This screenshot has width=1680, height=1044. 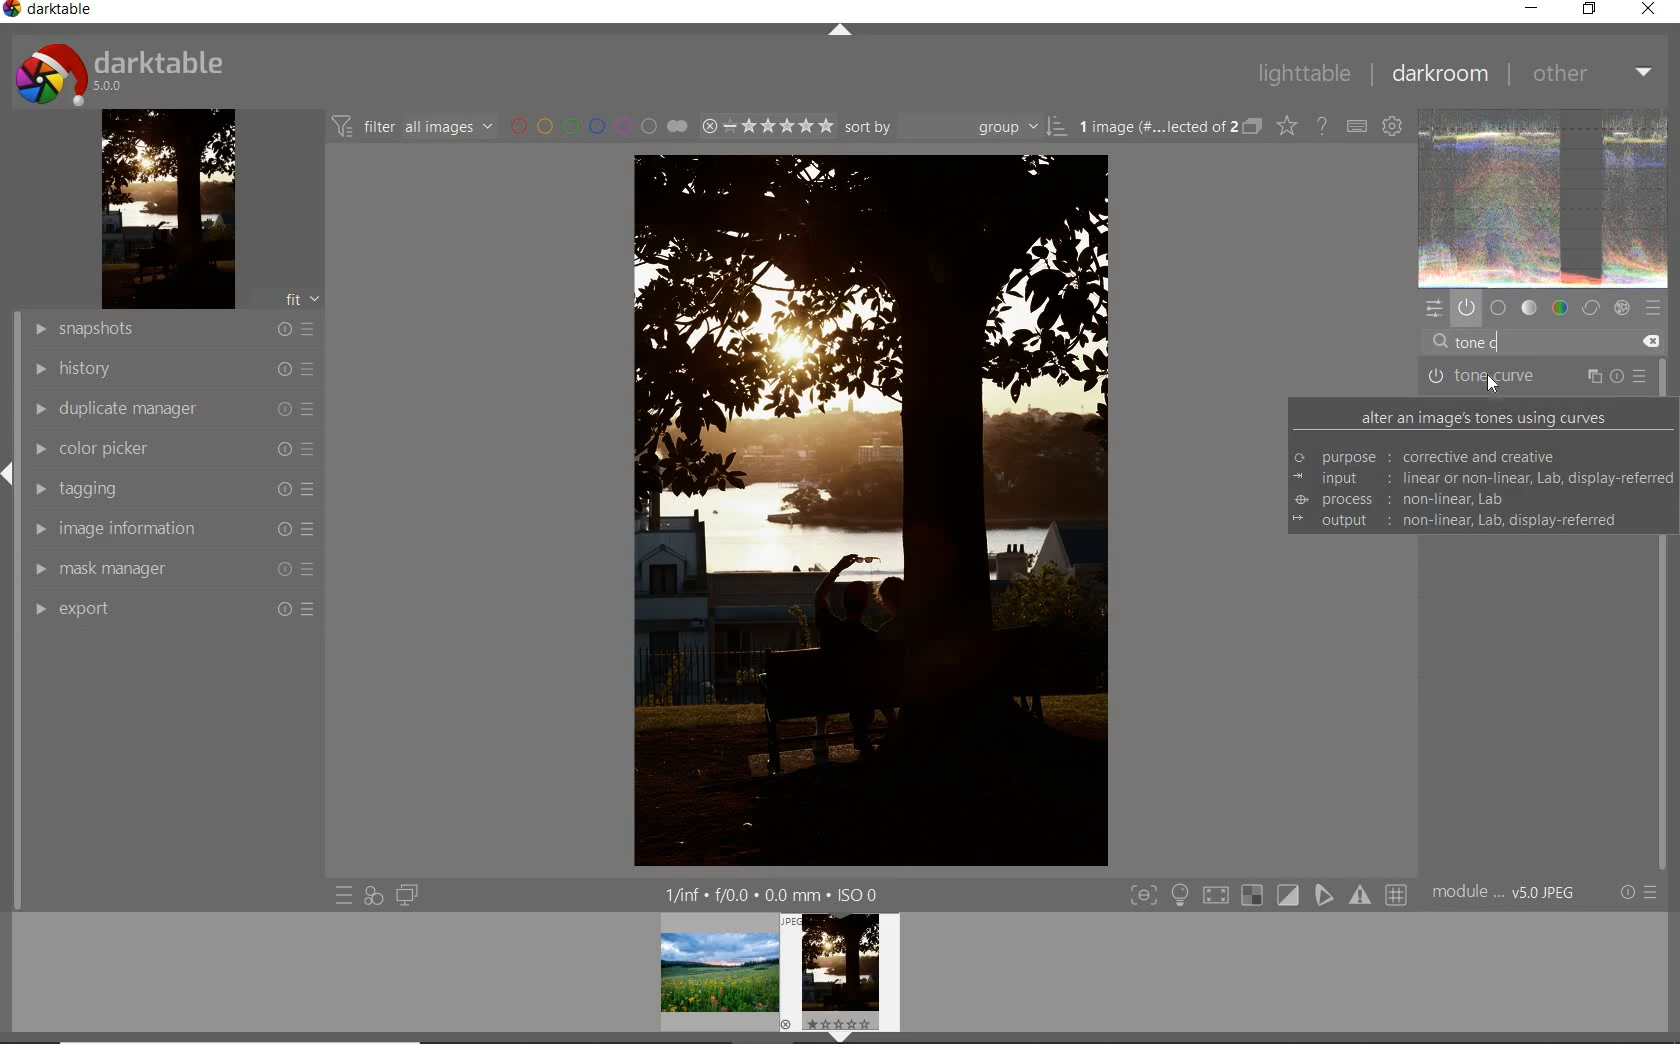 What do you see at coordinates (1507, 892) in the screenshot?
I see `module... v5.0 JPEG` at bounding box center [1507, 892].